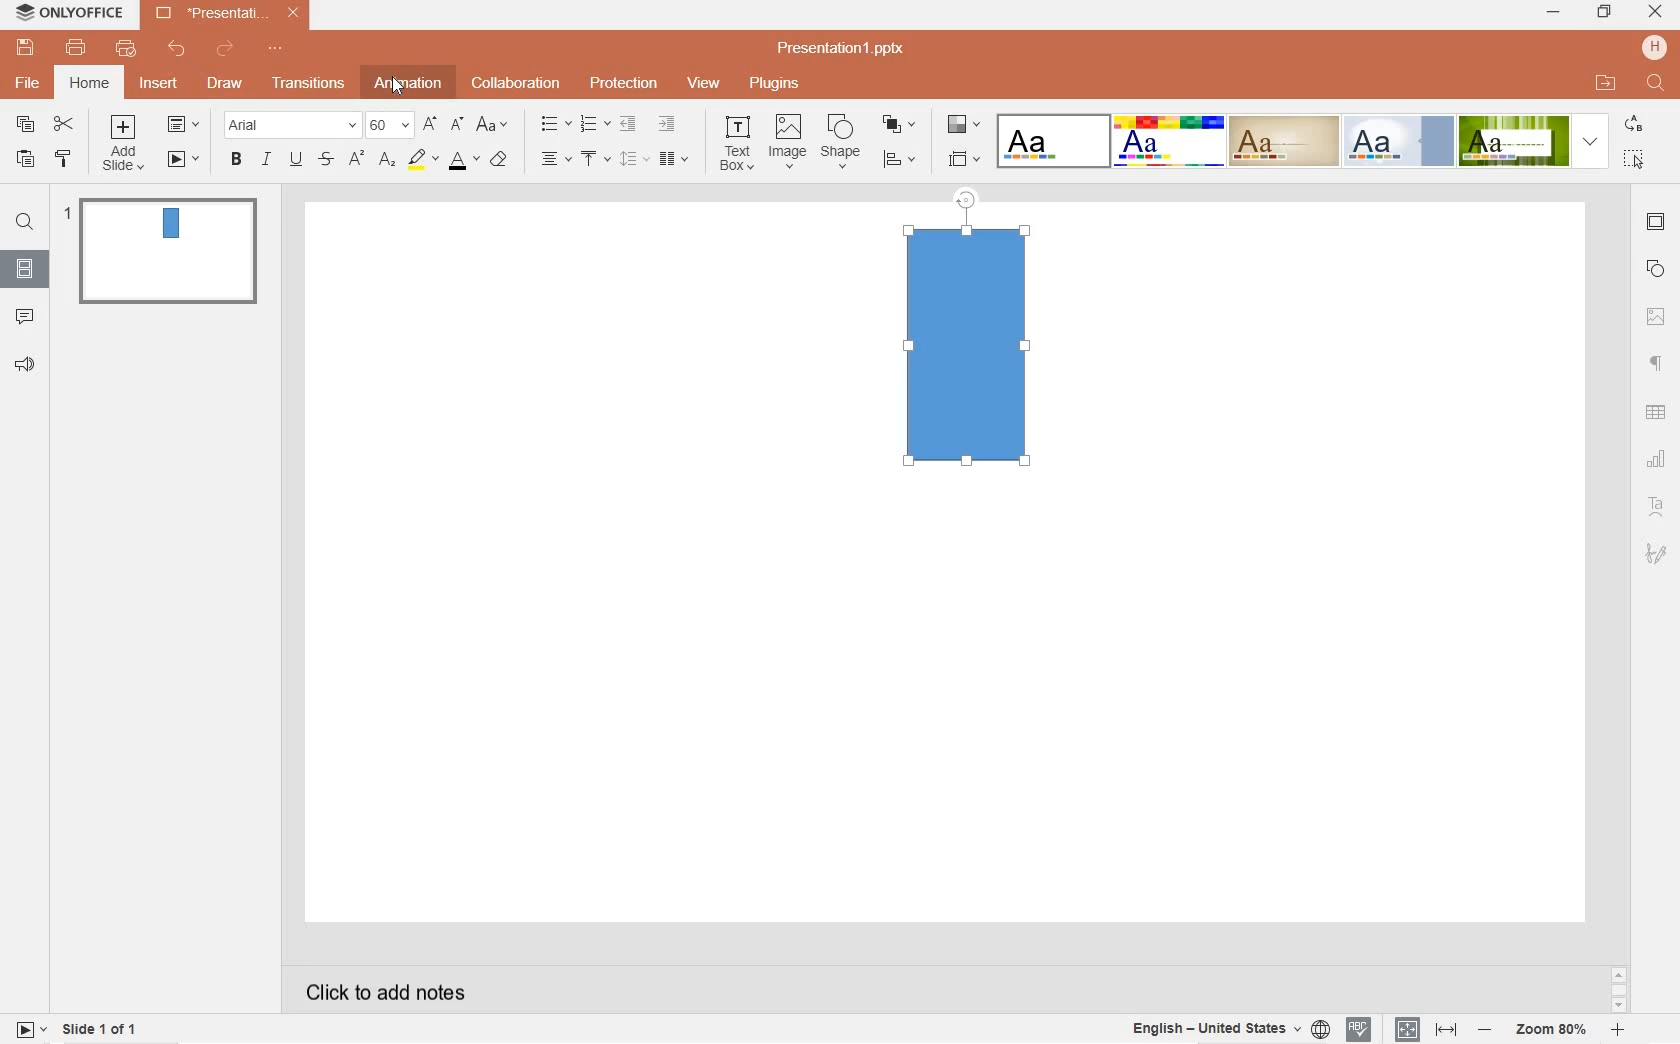 The height and width of the screenshot is (1044, 1680). Describe the element at coordinates (1656, 270) in the screenshot. I see `shape settings` at that location.